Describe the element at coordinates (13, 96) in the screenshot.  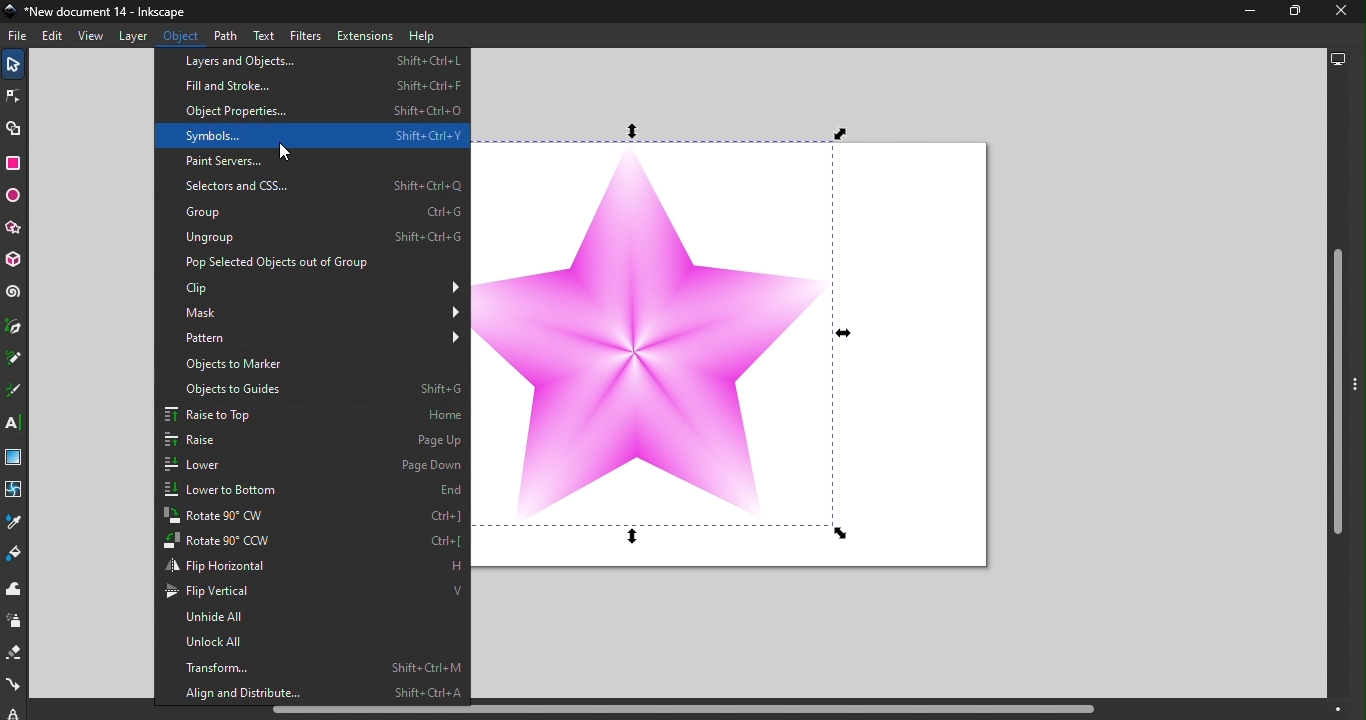
I see `Node tool` at that location.